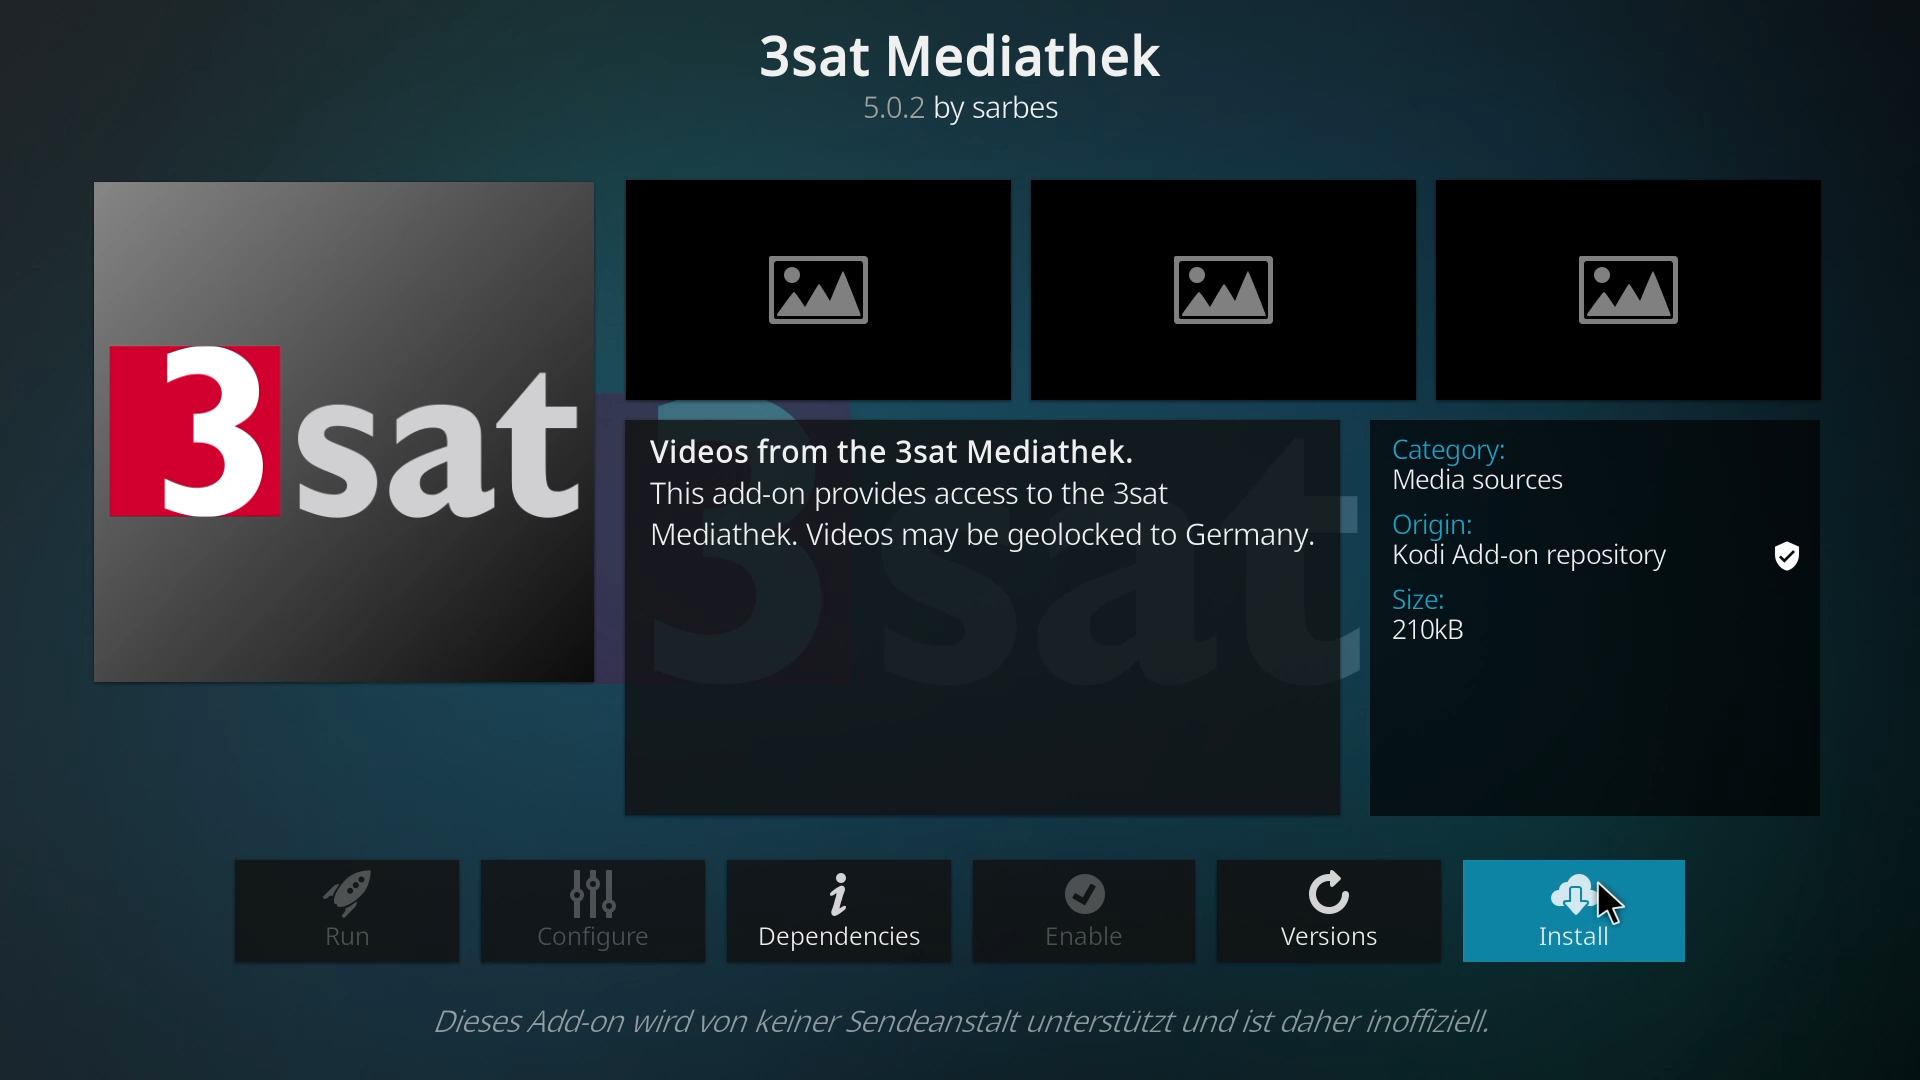 The width and height of the screenshot is (1920, 1080). Describe the element at coordinates (1334, 913) in the screenshot. I see `versions` at that location.